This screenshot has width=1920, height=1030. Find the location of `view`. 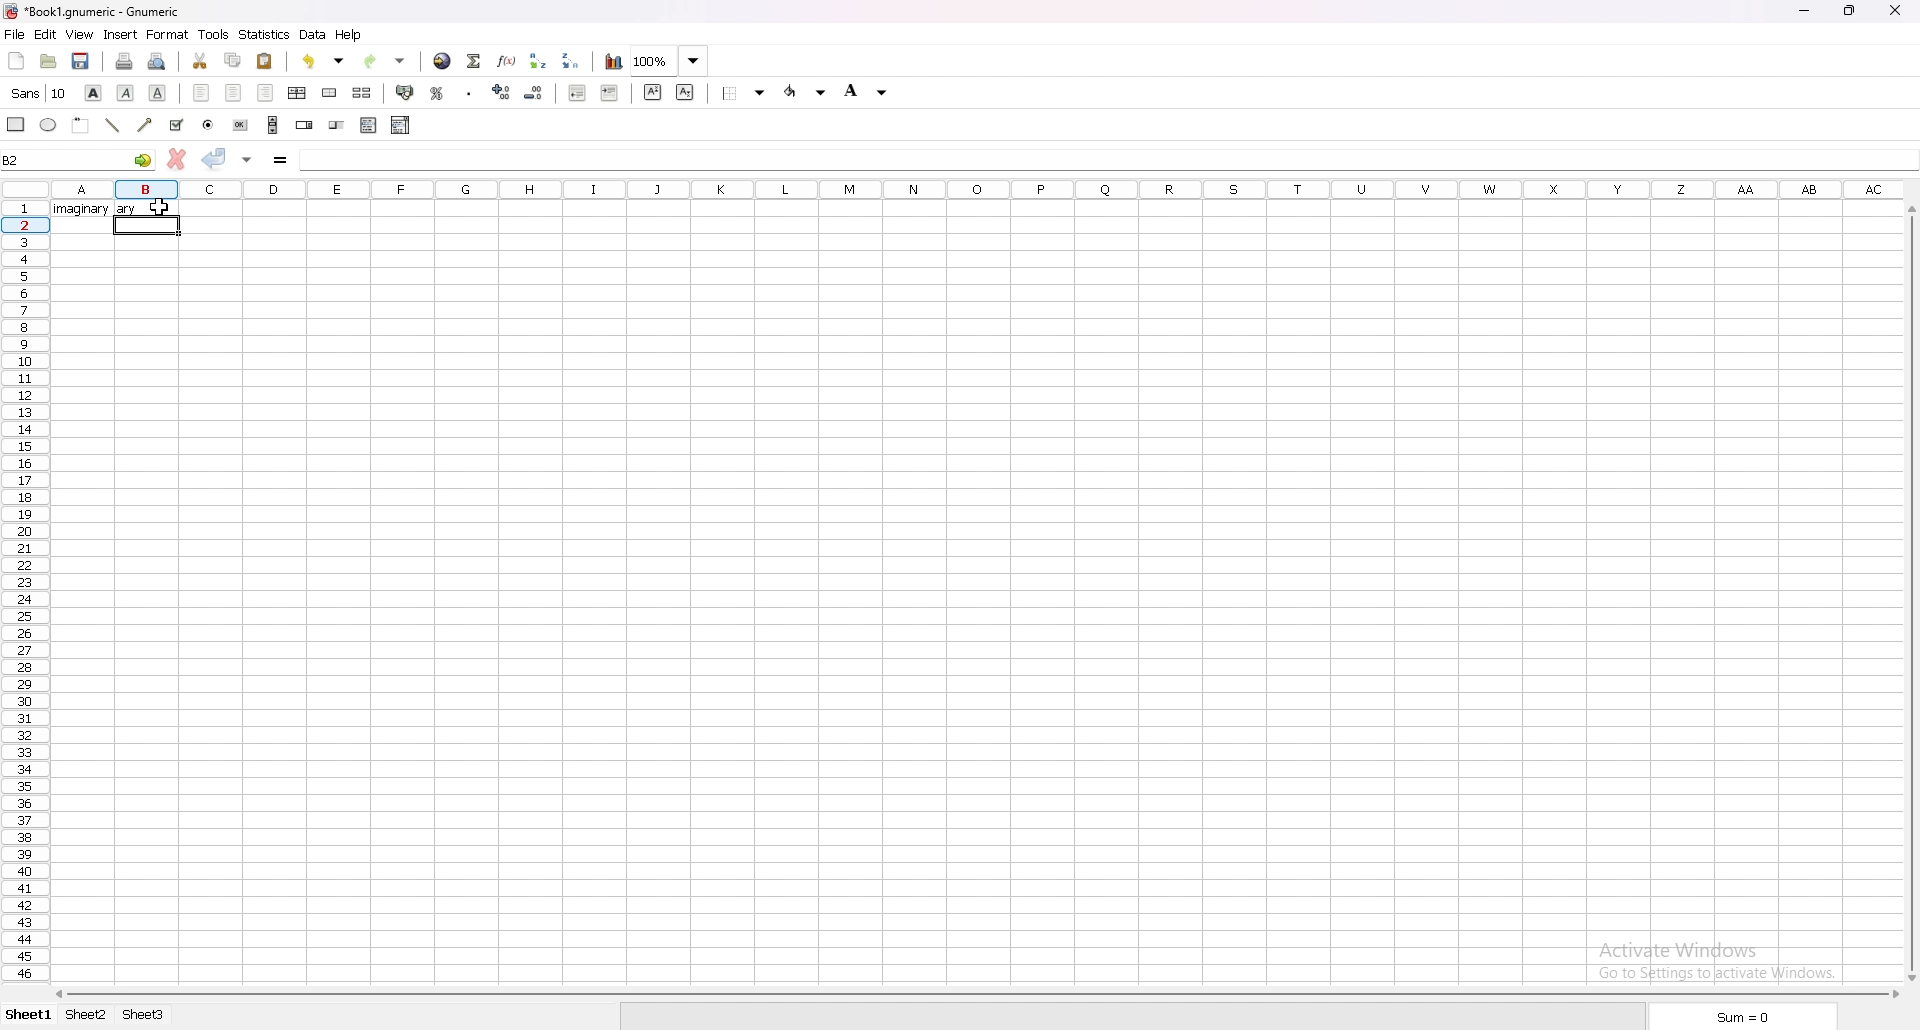

view is located at coordinates (79, 35).